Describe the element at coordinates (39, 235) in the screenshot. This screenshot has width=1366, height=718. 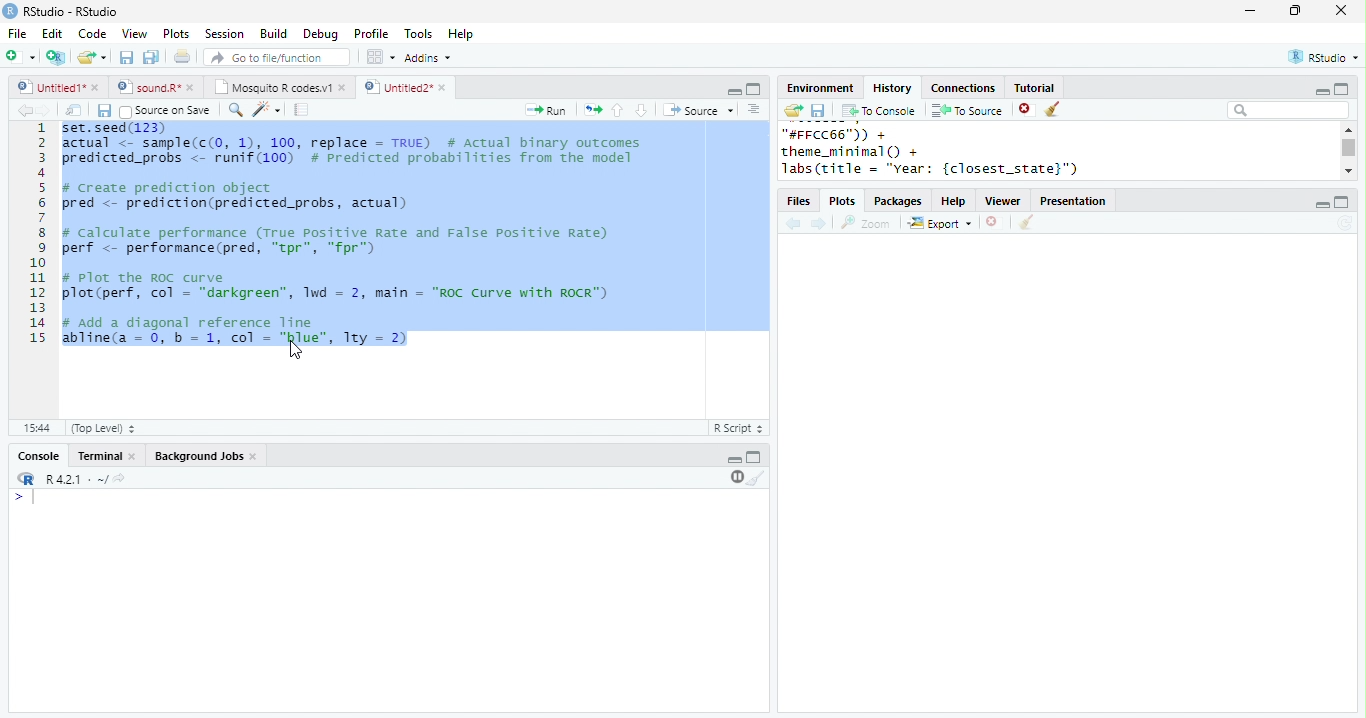
I see `line numbering` at that location.